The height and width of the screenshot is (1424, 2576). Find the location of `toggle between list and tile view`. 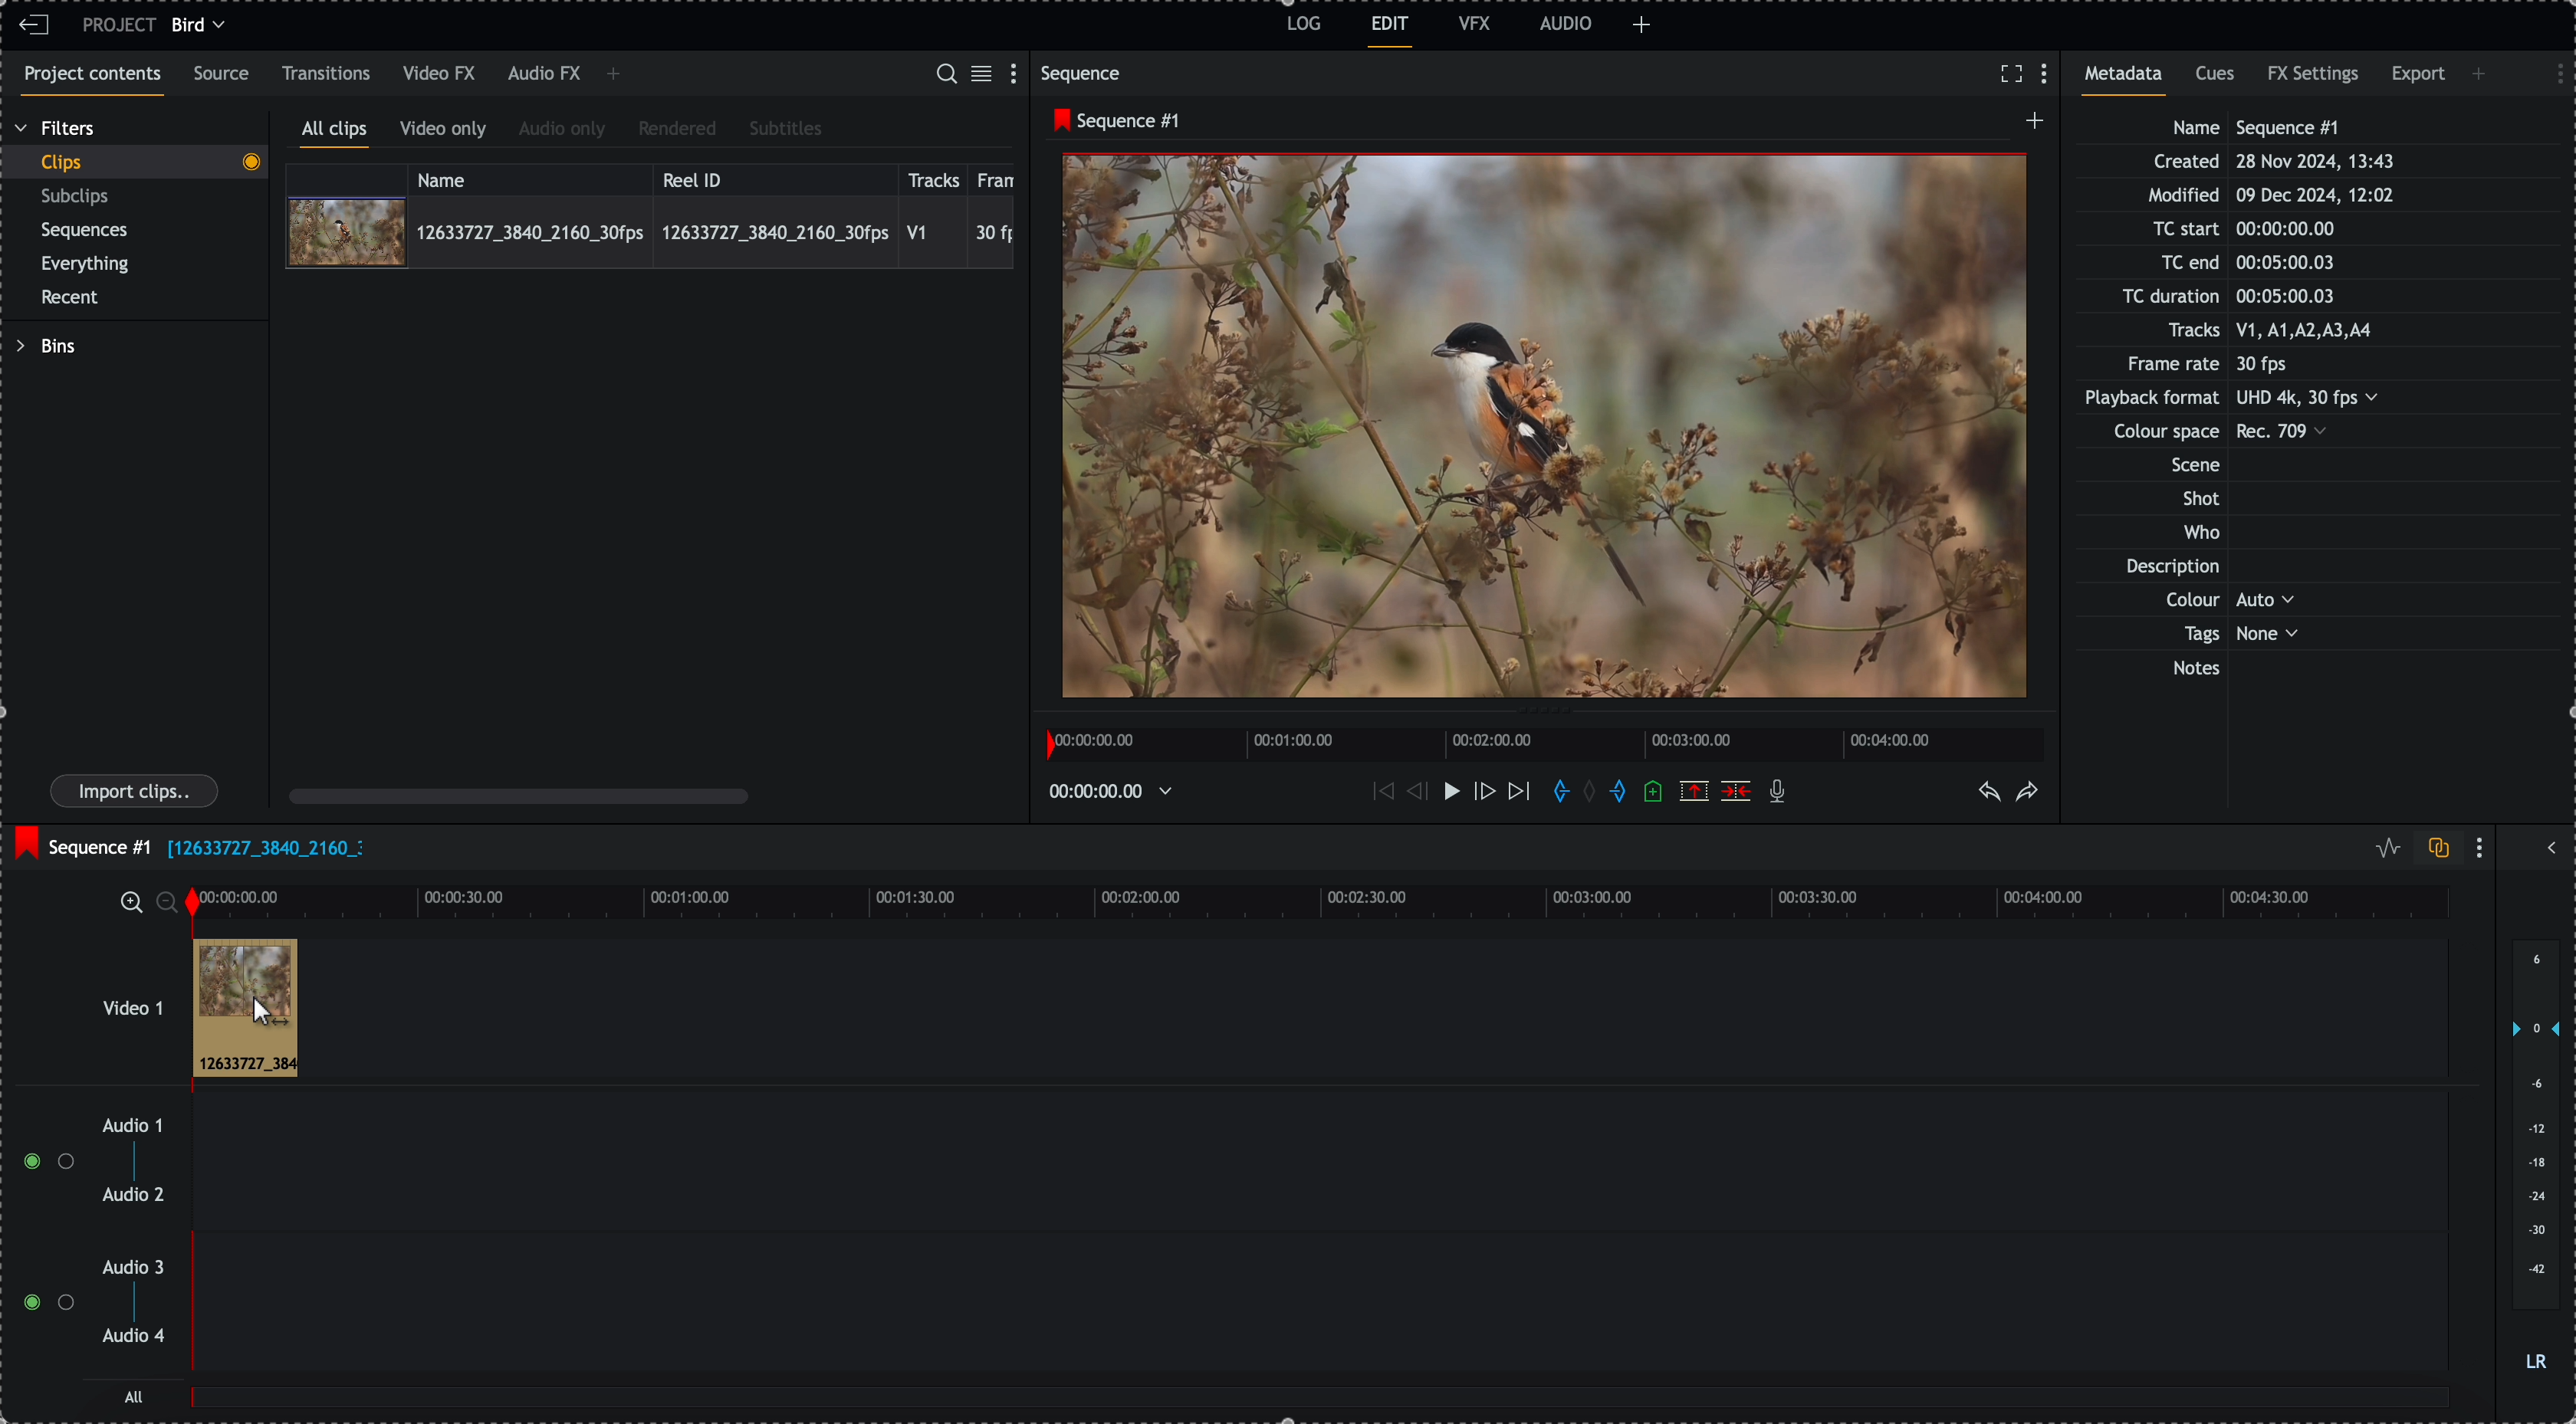

toggle between list and tile view is located at coordinates (985, 75).